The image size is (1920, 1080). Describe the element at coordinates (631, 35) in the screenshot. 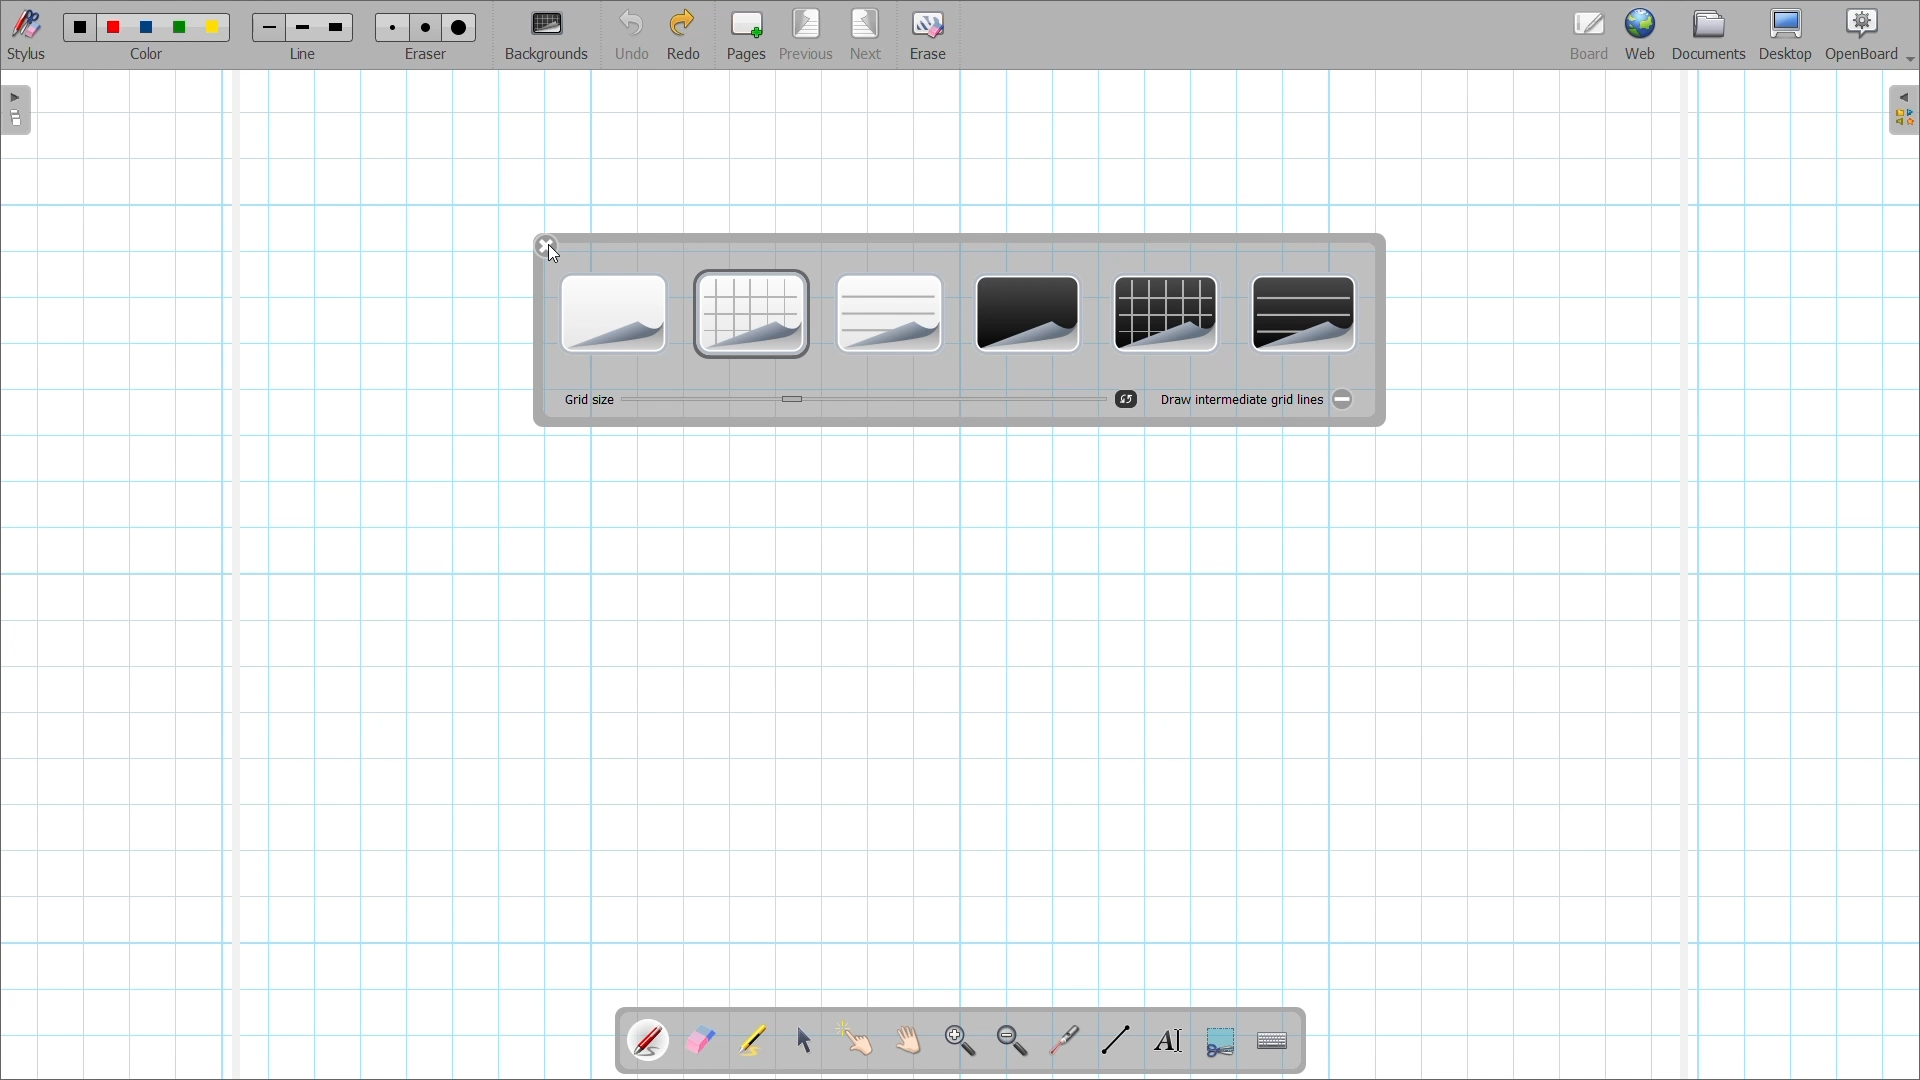

I see `Undo` at that location.